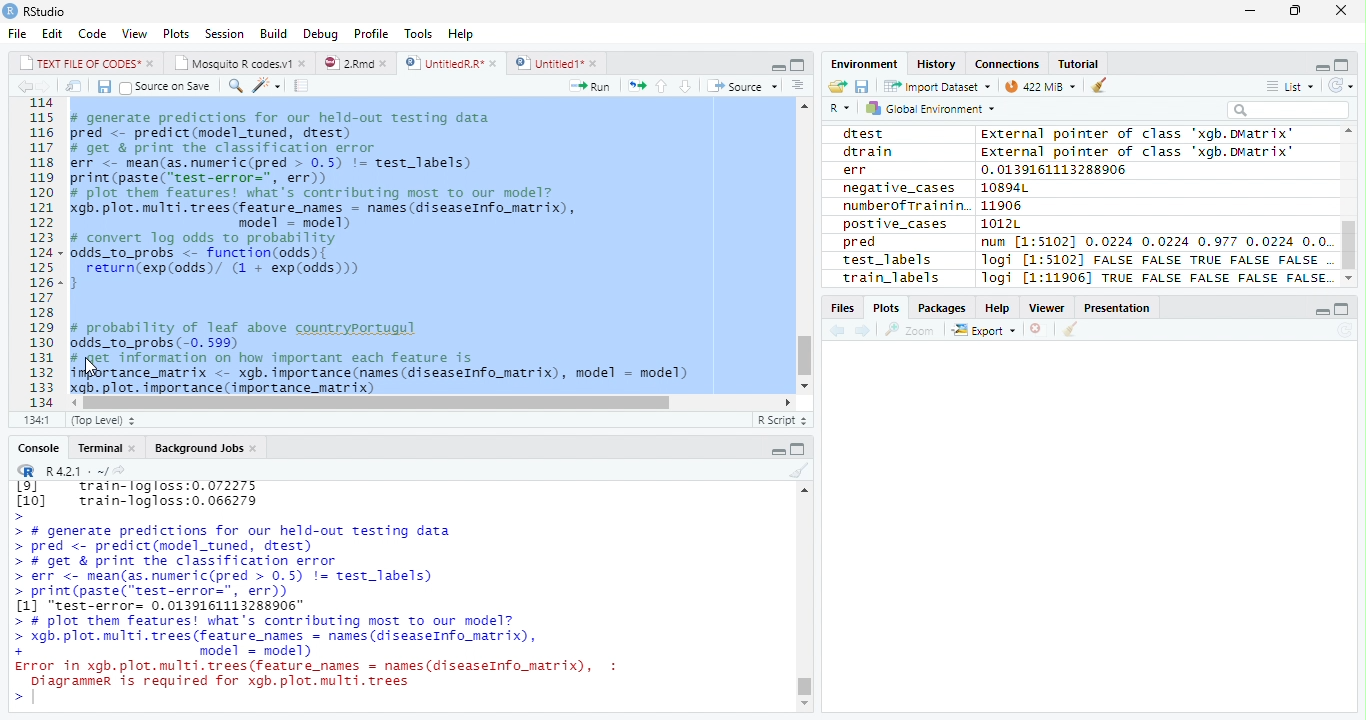 The width and height of the screenshot is (1366, 720). What do you see at coordinates (1049, 307) in the screenshot?
I see `Viewer` at bounding box center [1049, 307].